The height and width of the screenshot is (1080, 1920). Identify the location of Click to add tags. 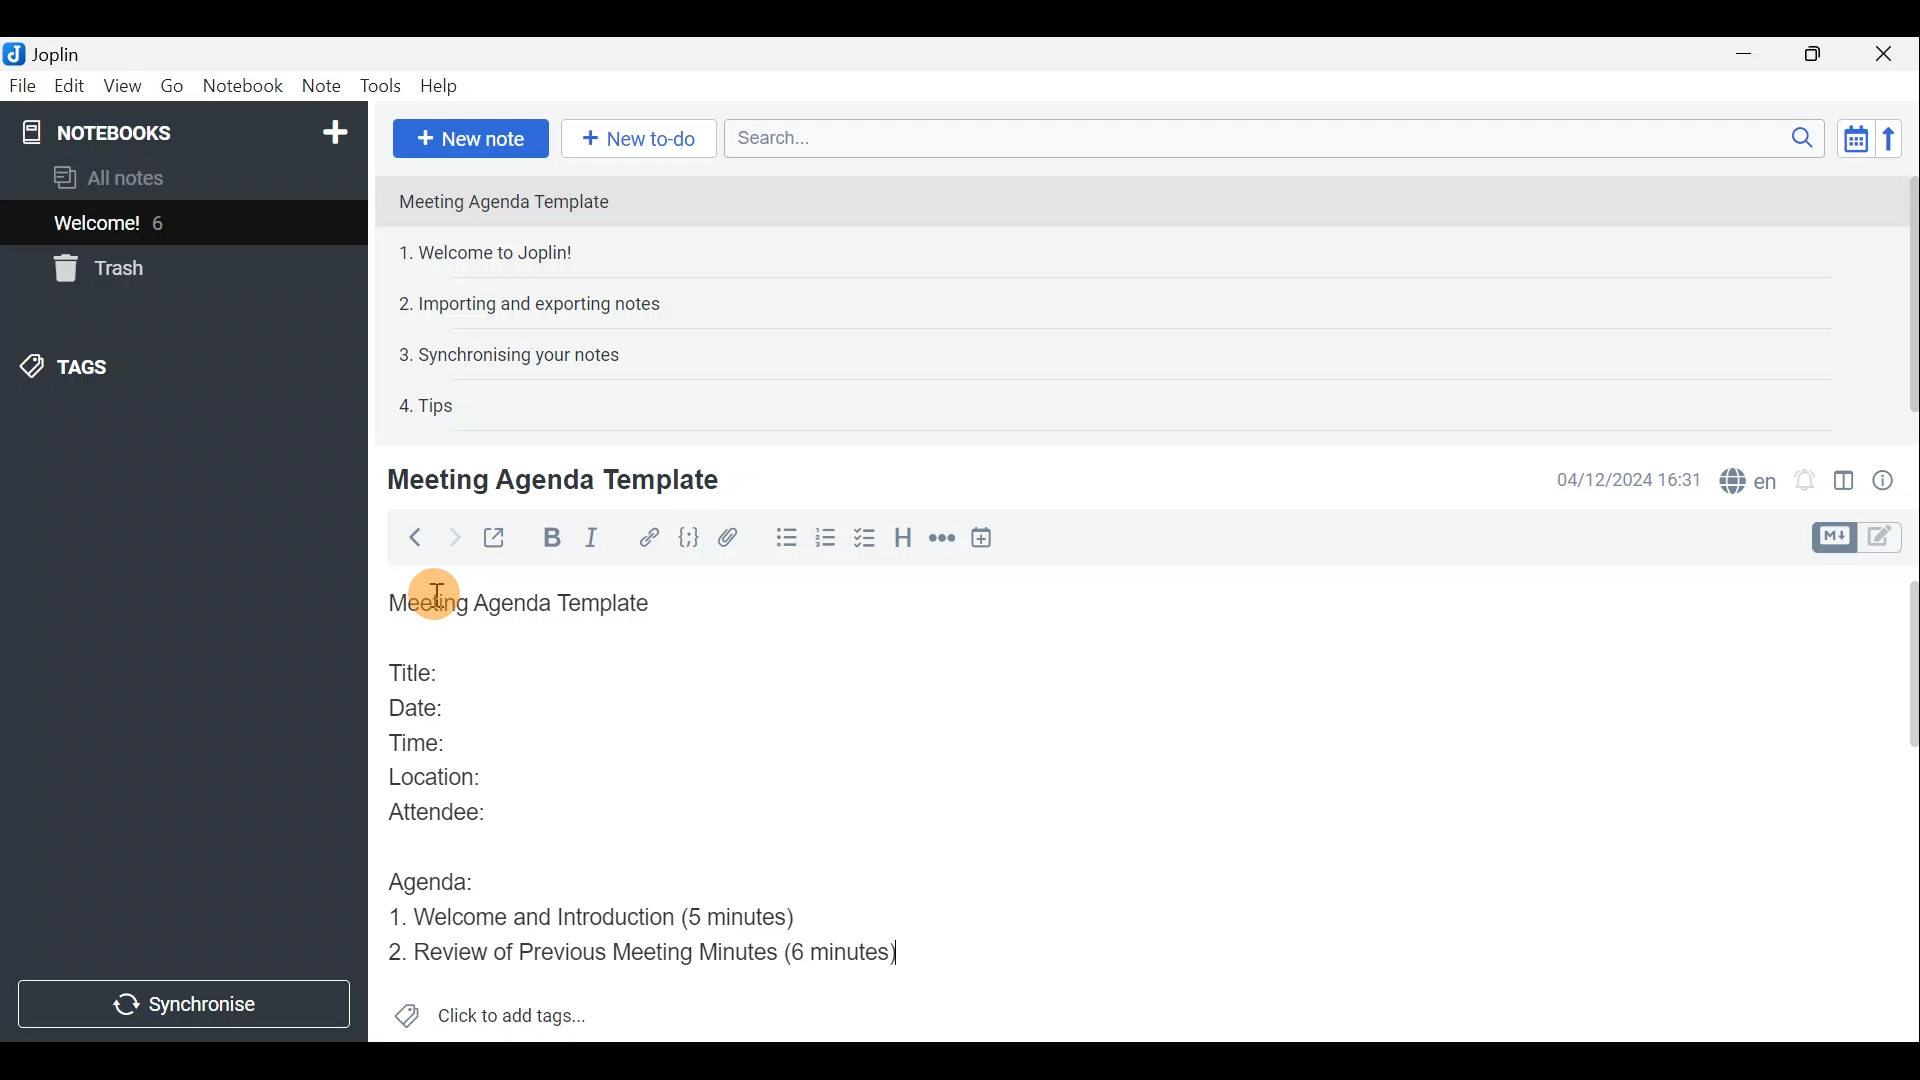
(518, 1011).